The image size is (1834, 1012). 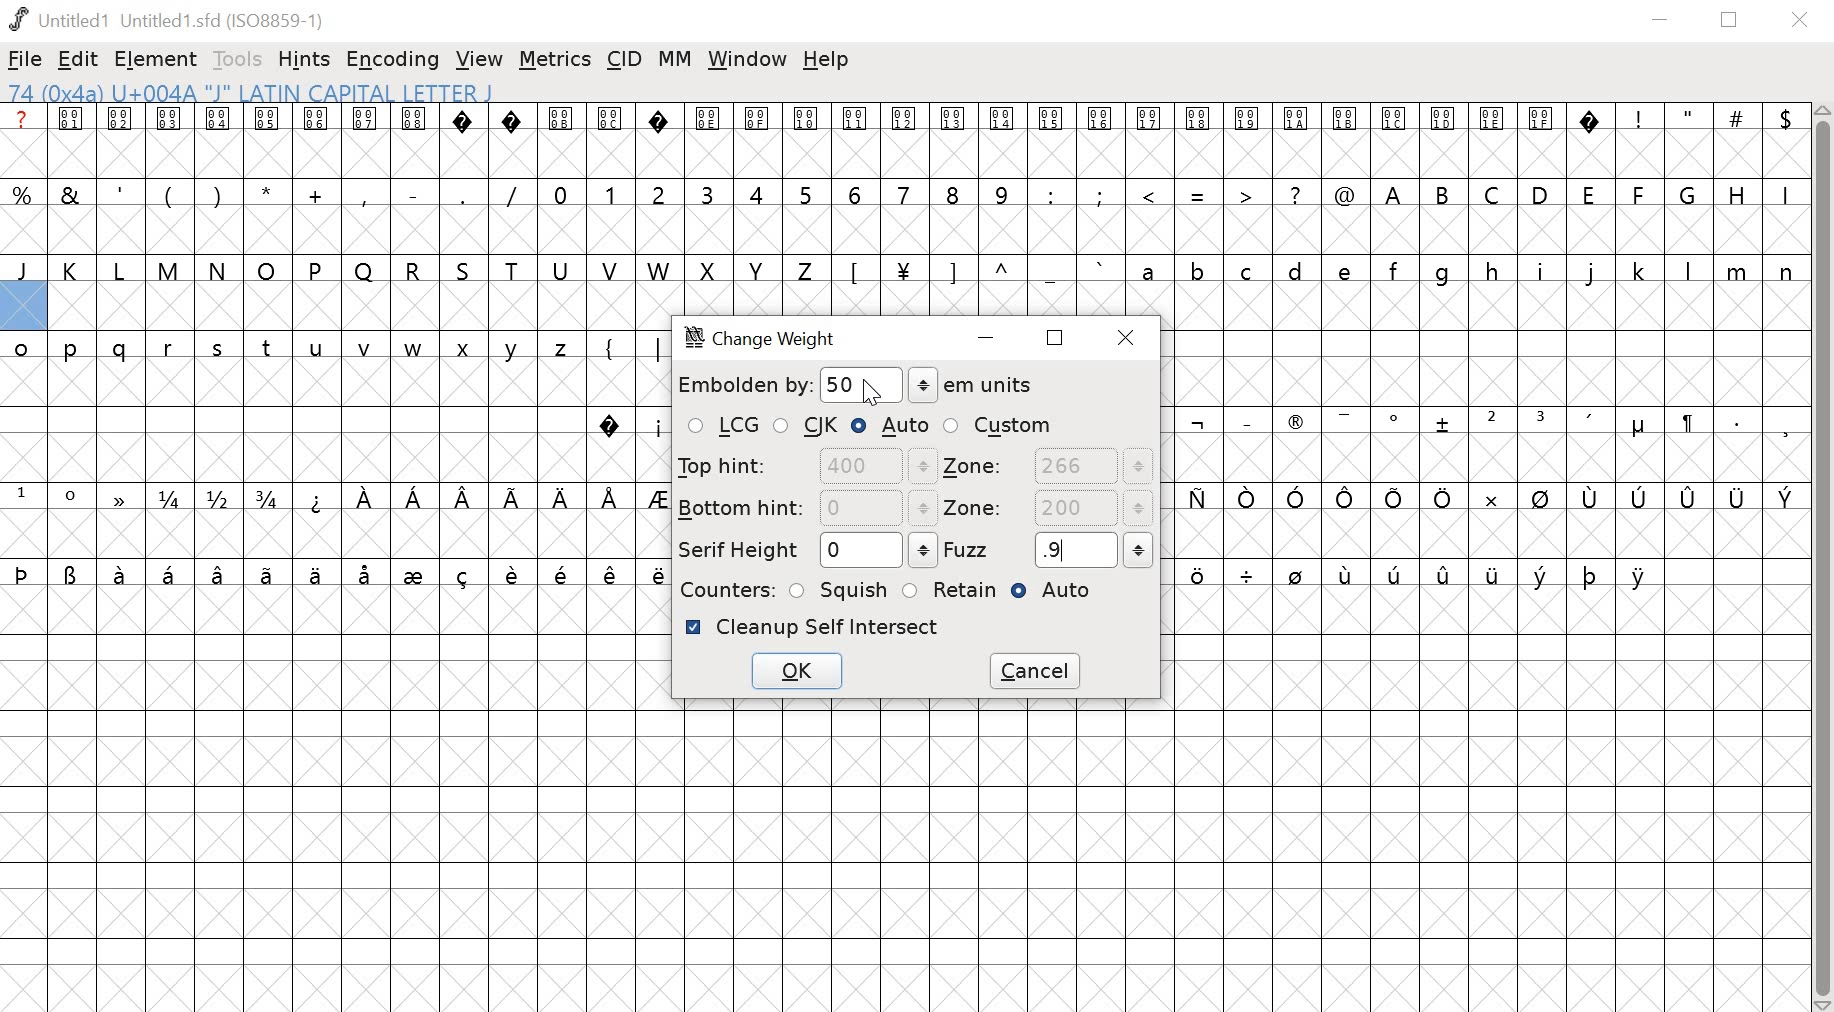 What do you see at coordinates (803, 466) in the screenshot?
I see `TOP HINT` at bounding box center [803, 466].